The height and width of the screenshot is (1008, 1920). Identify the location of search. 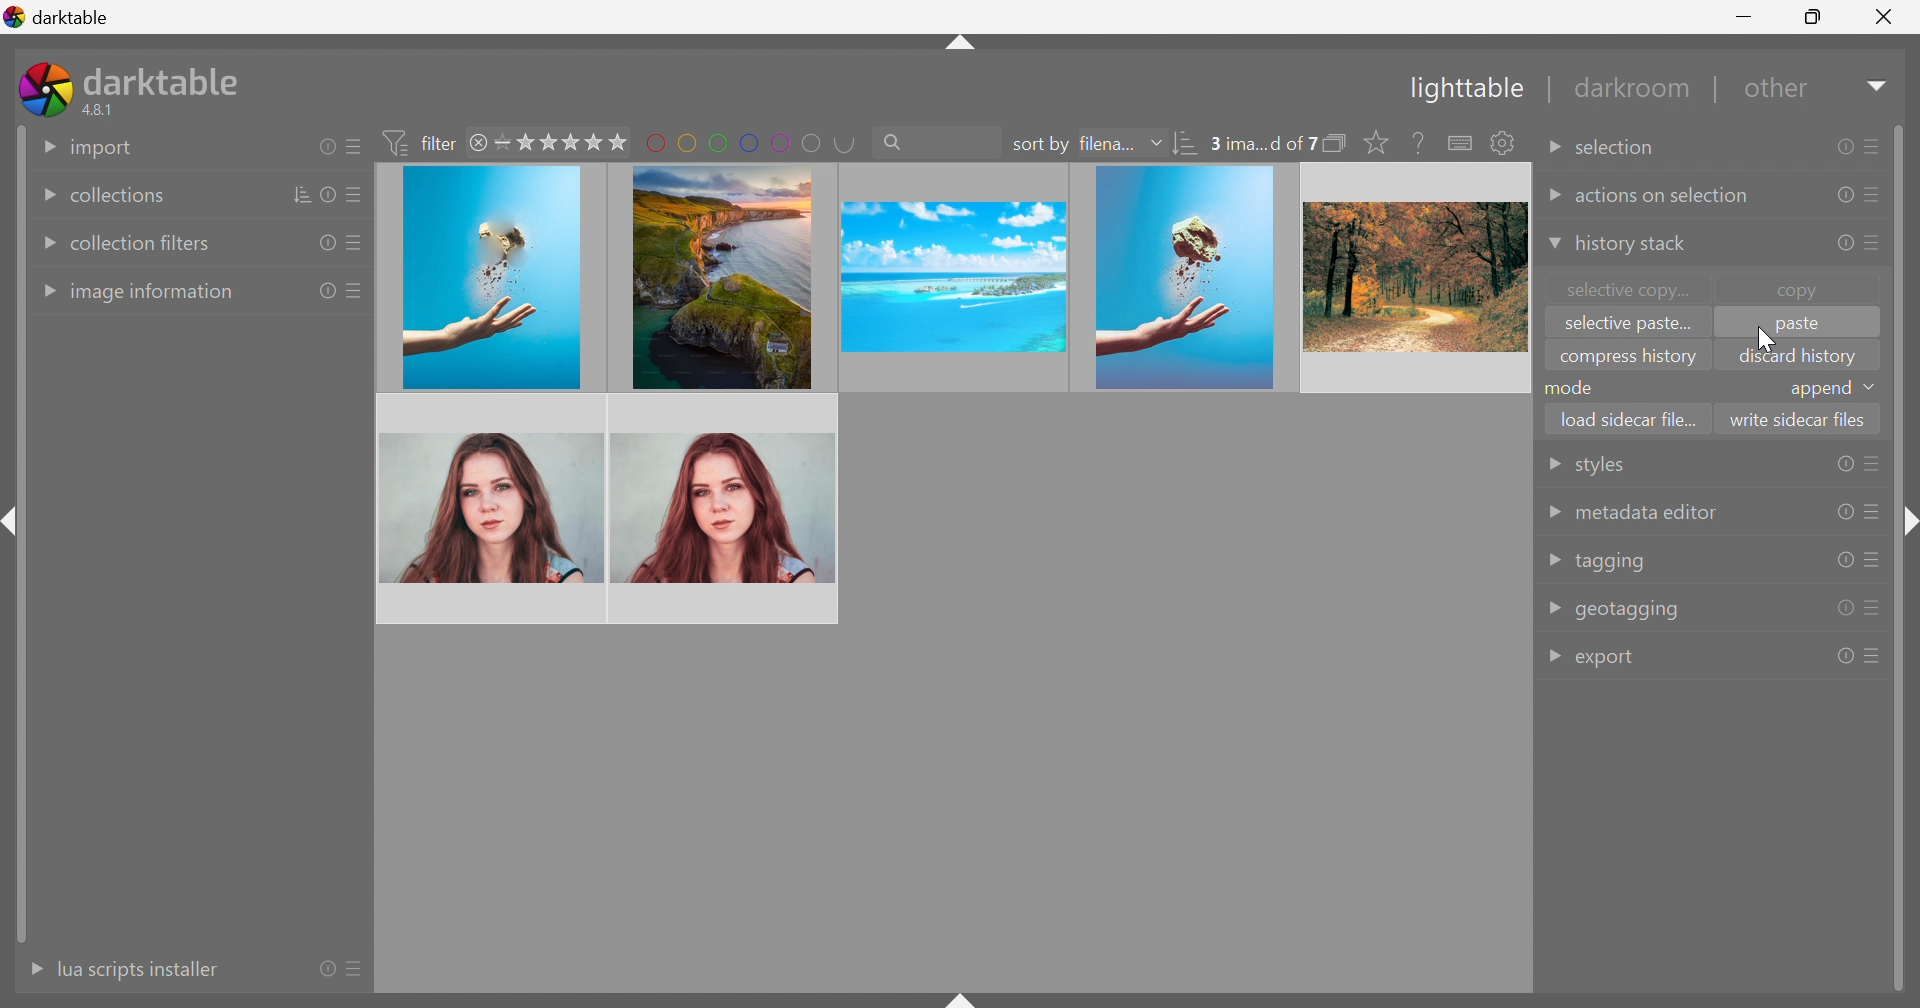
(934, 140).